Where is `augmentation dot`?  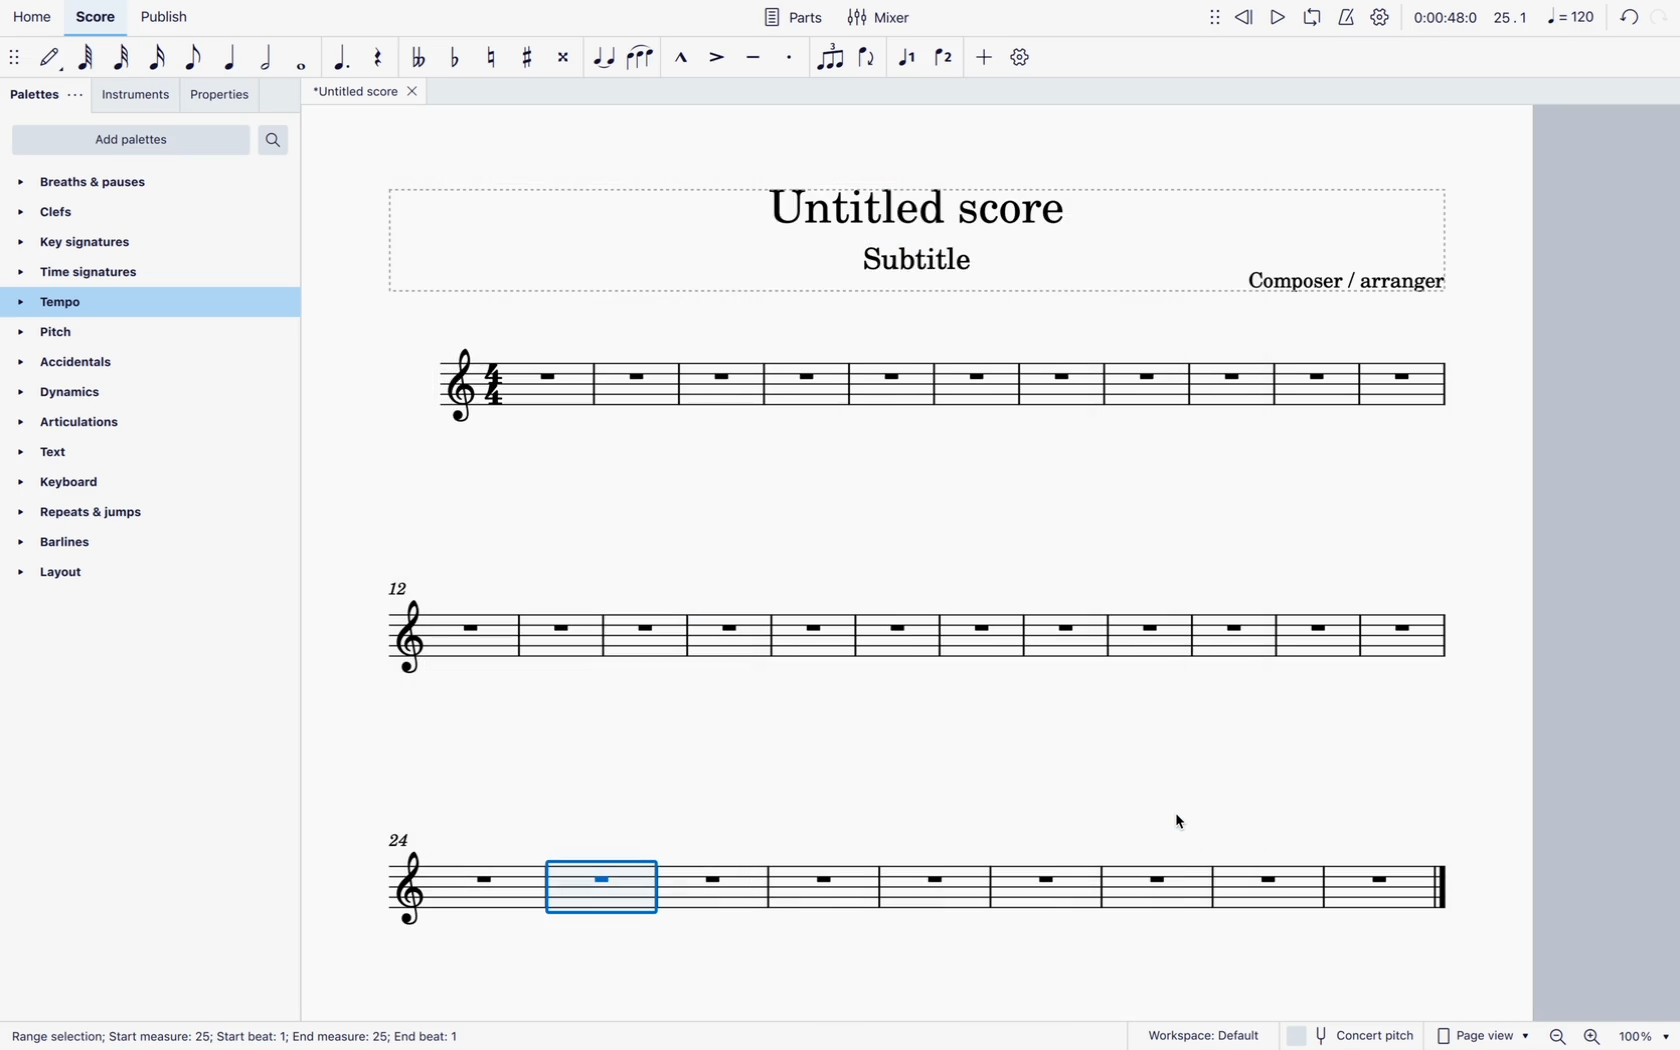
augmentation dot is located at coordinates (342, 58).